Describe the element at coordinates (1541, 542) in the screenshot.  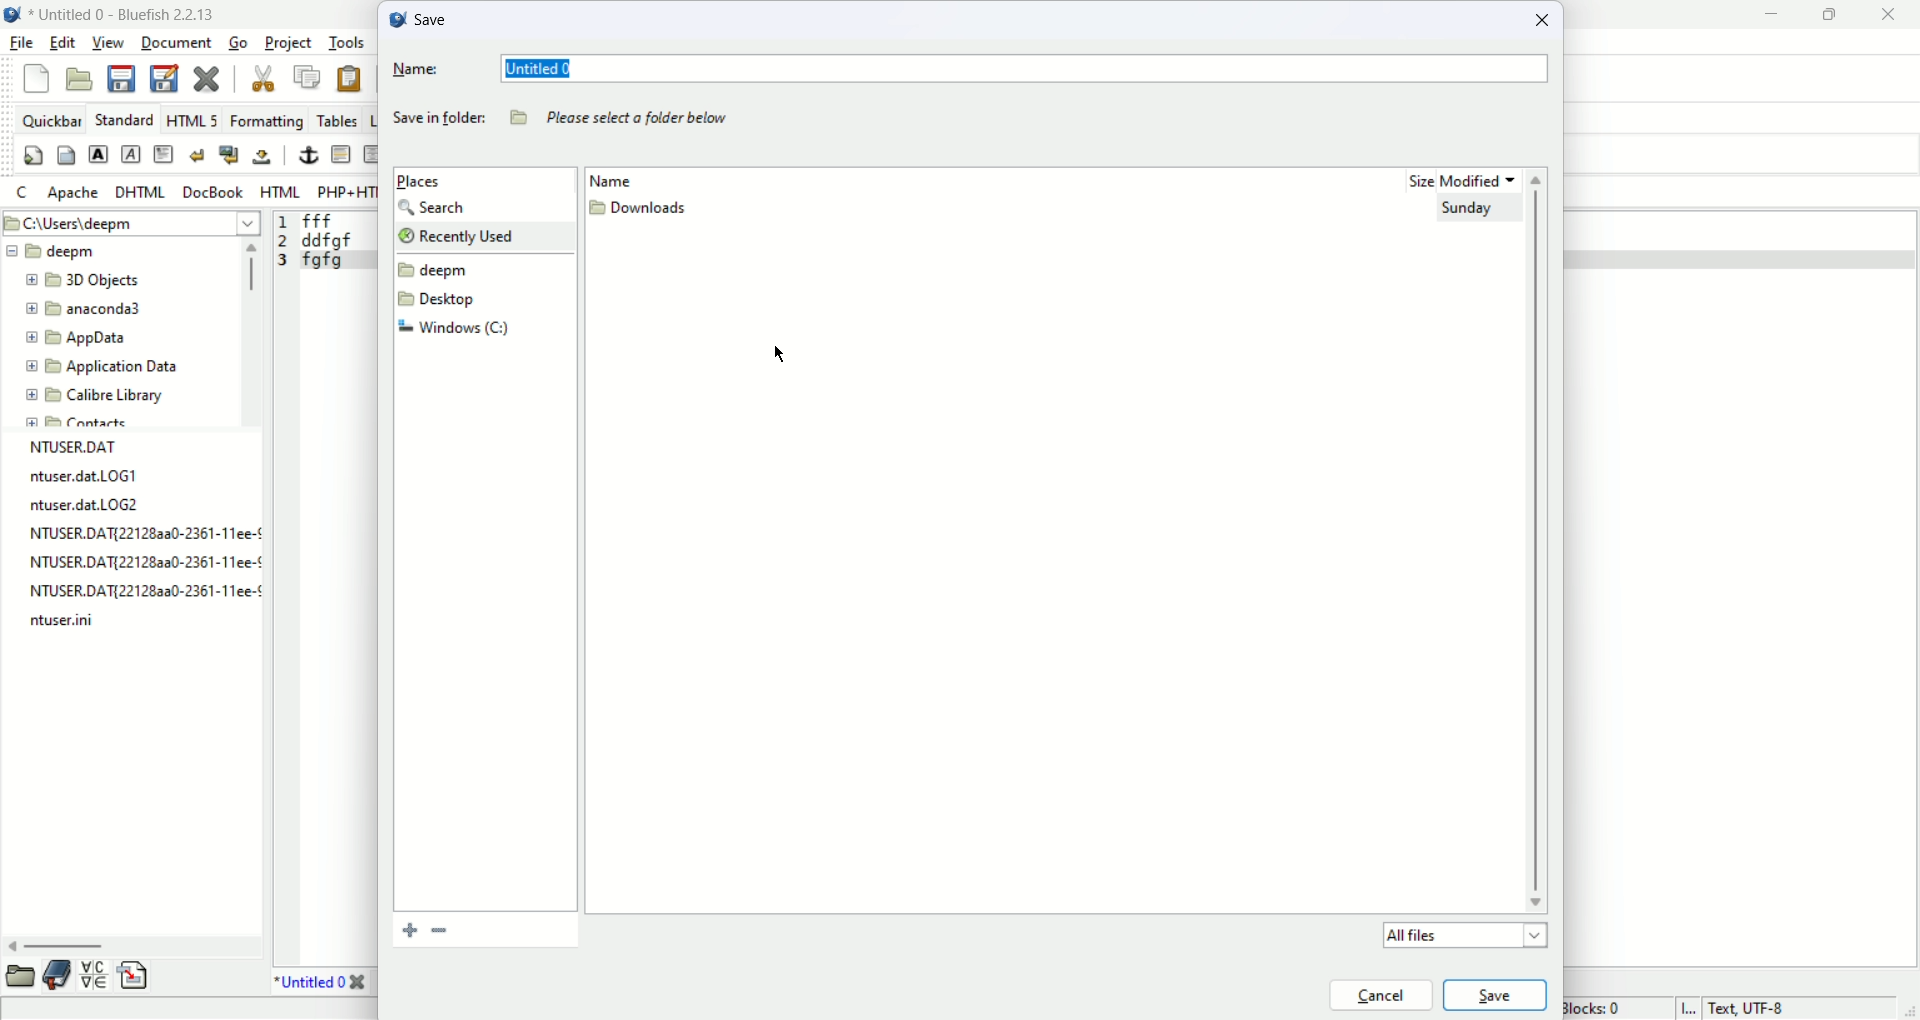
I see `vertical scroll bar` at that location.